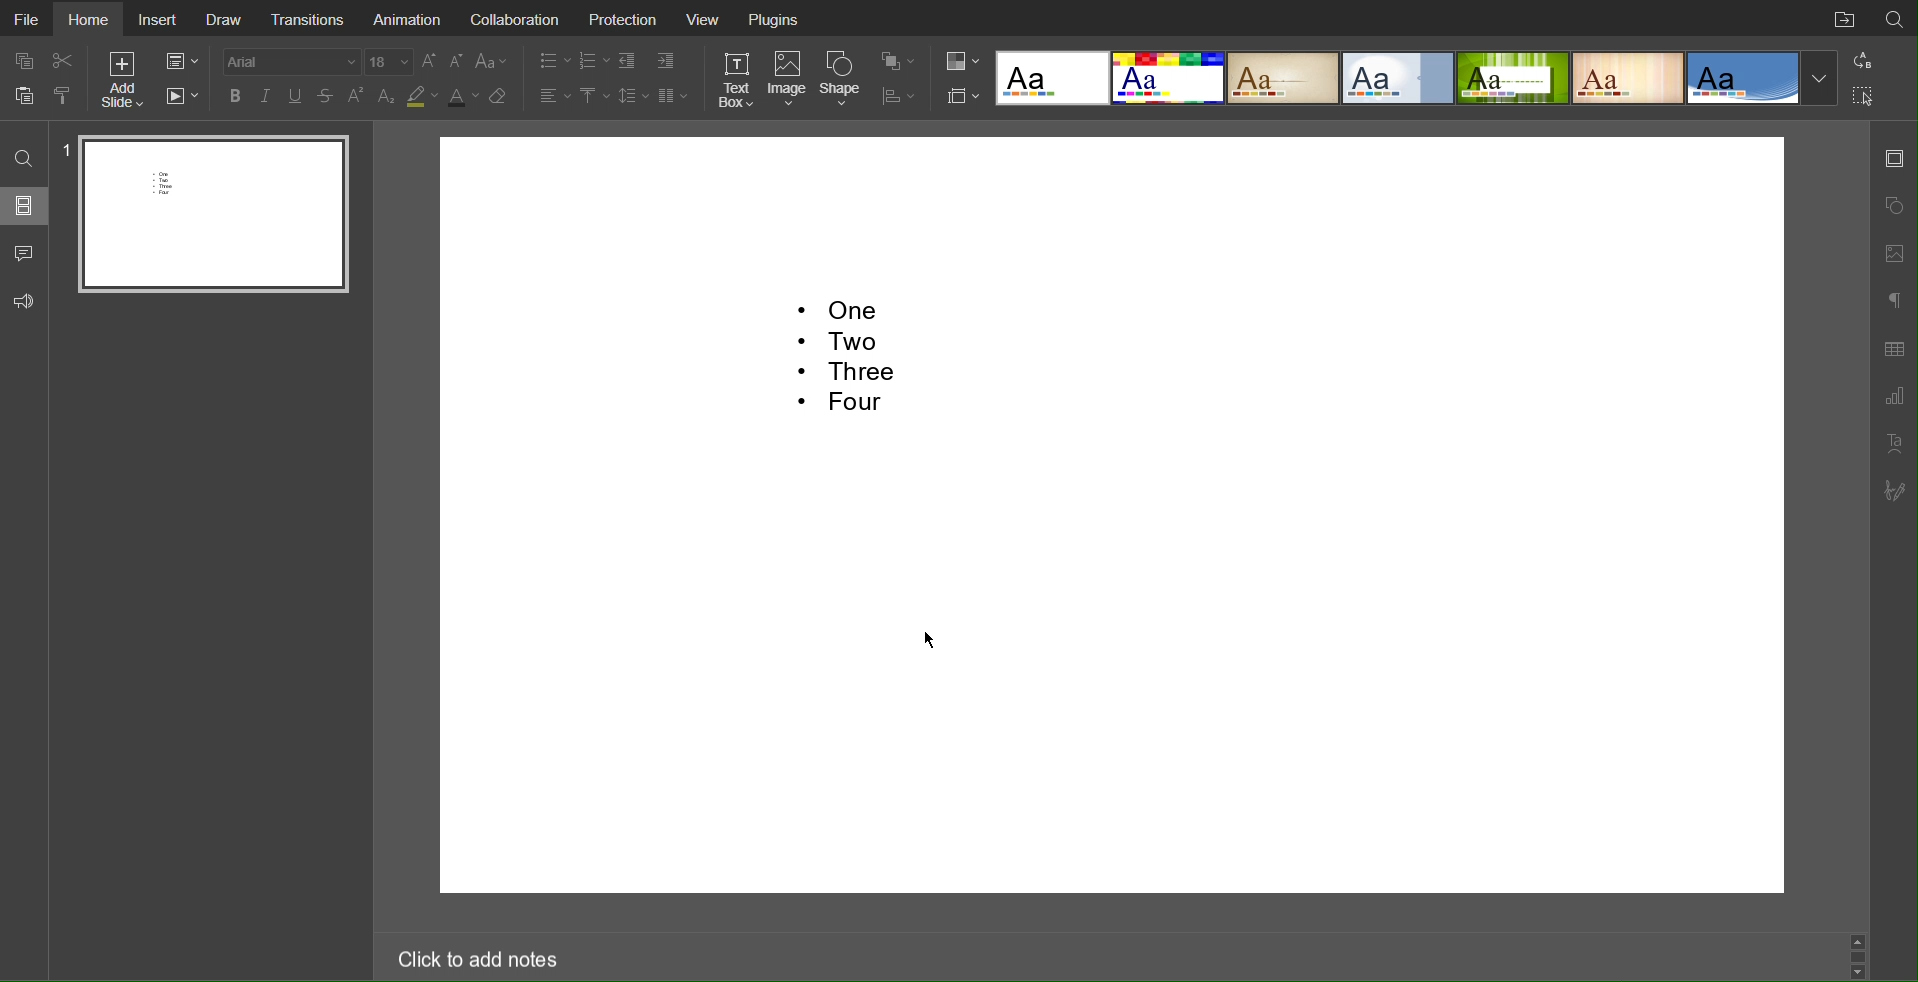 This screenshot has width=1918, height=982. What do you see at coordinates (1415, 75) in the screenshot?
I see `Templates` at bounding box center [1415, 75].